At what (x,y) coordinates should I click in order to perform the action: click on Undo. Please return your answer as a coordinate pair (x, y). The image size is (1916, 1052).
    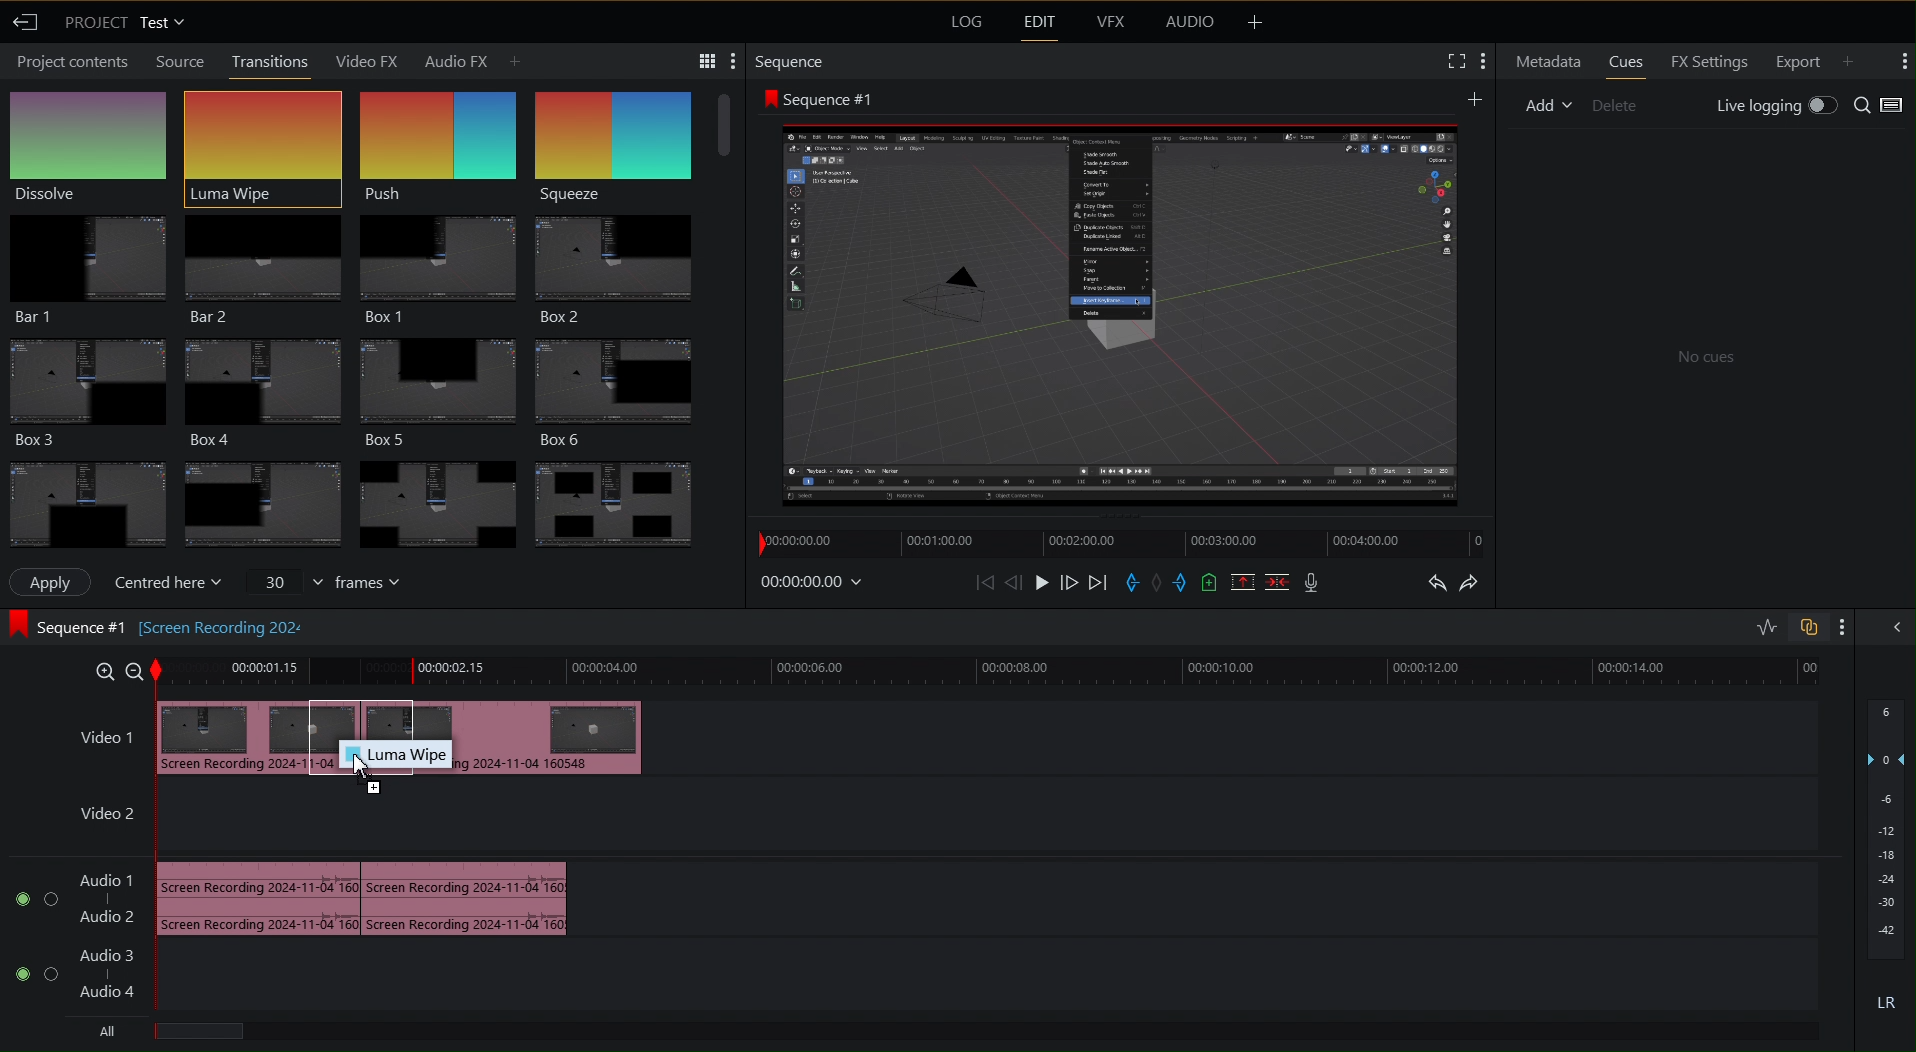
    Looking at the image, I should click on (1433, 582).